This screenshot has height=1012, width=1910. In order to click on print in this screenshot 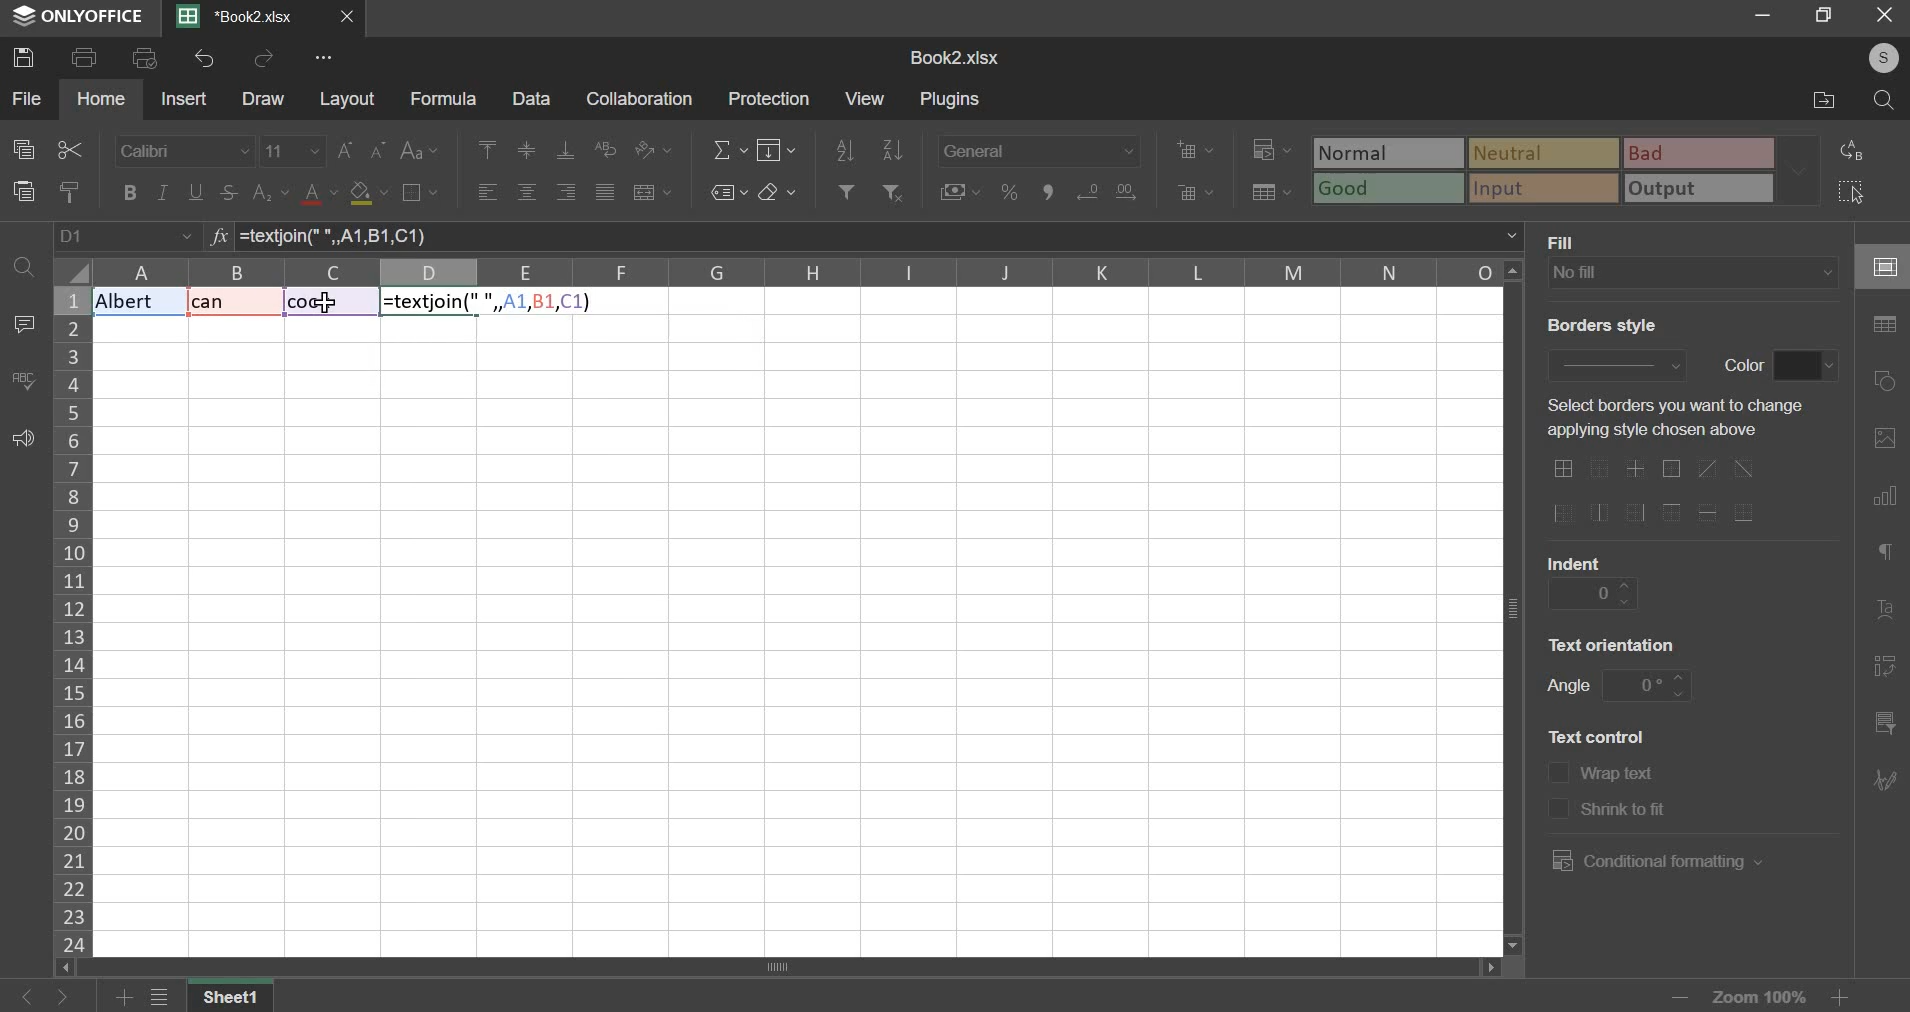, I will do `click(85, 58)`.